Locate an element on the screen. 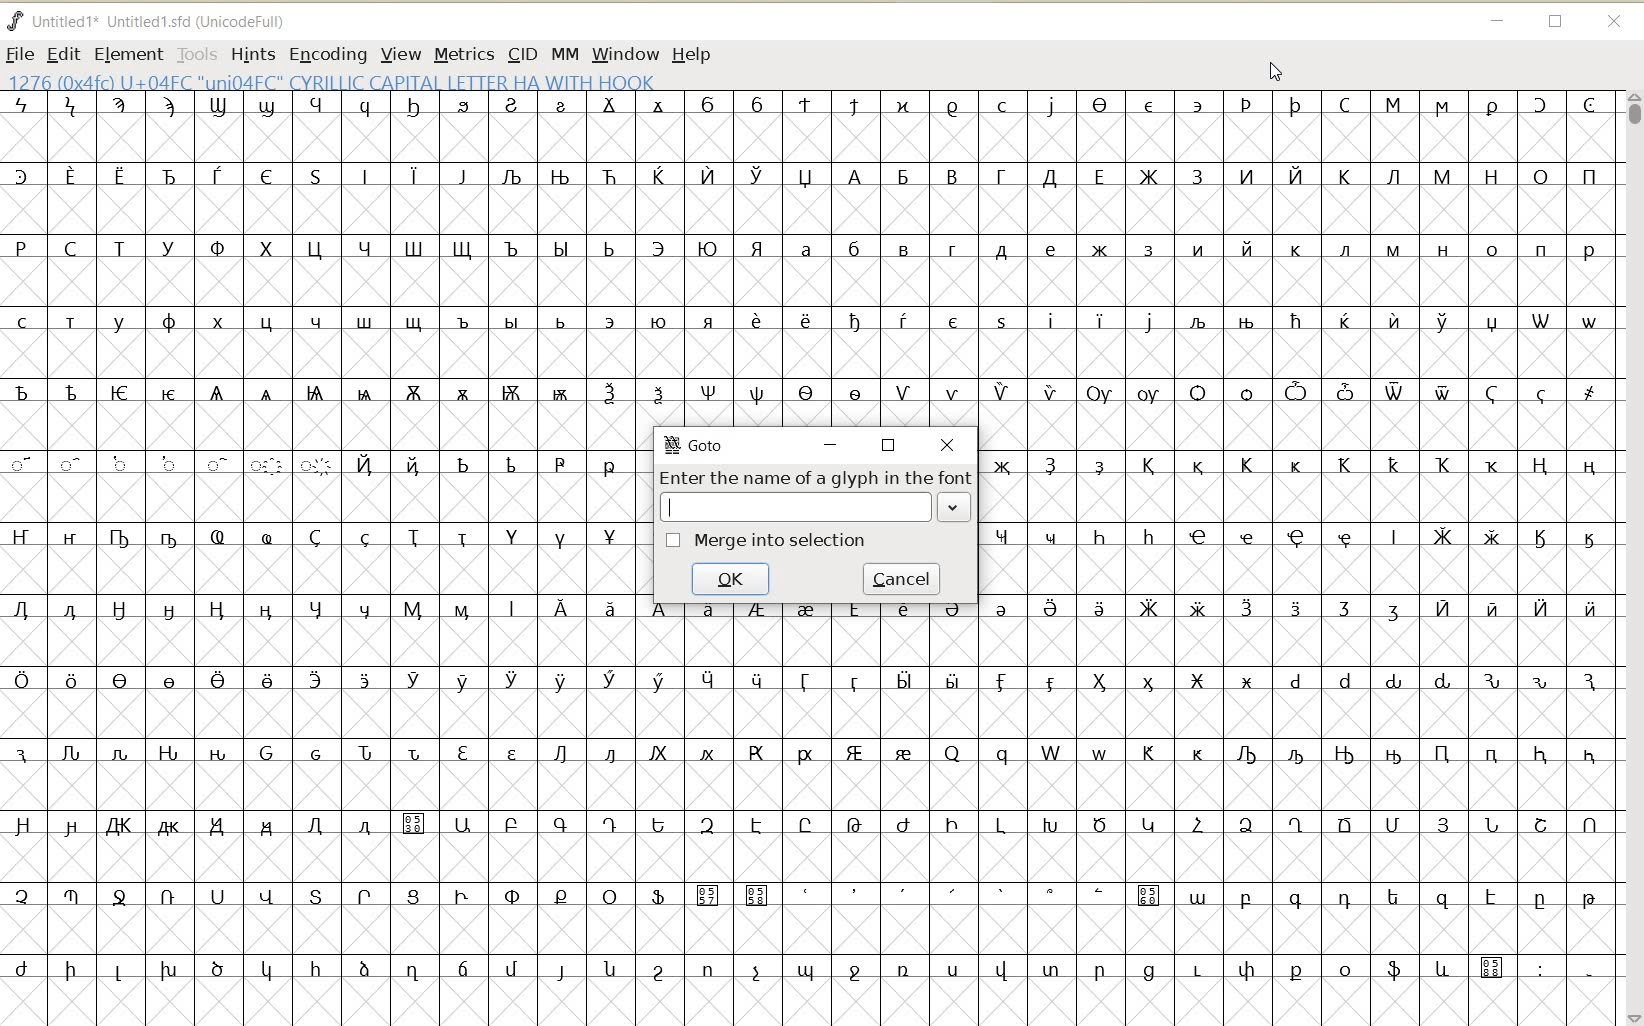  cancel is located at coordinates (903, 579).